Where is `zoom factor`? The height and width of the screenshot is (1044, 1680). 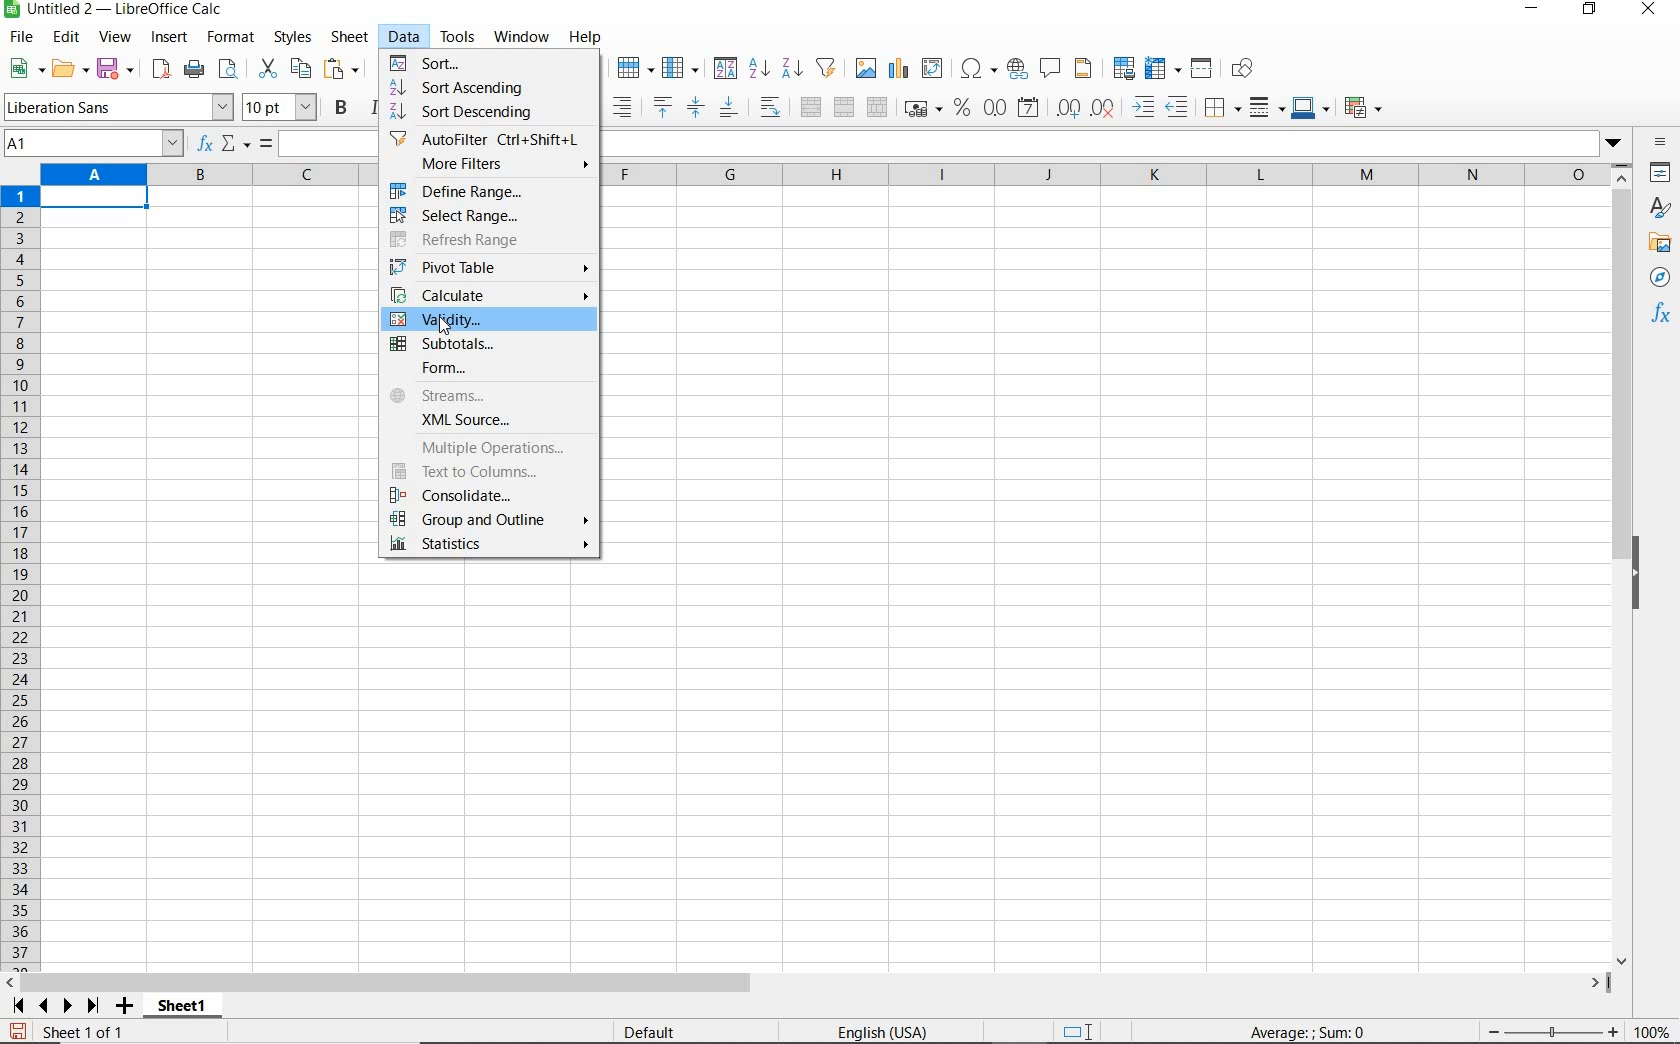 zoom factor is located at coordinates (1653, 1031).